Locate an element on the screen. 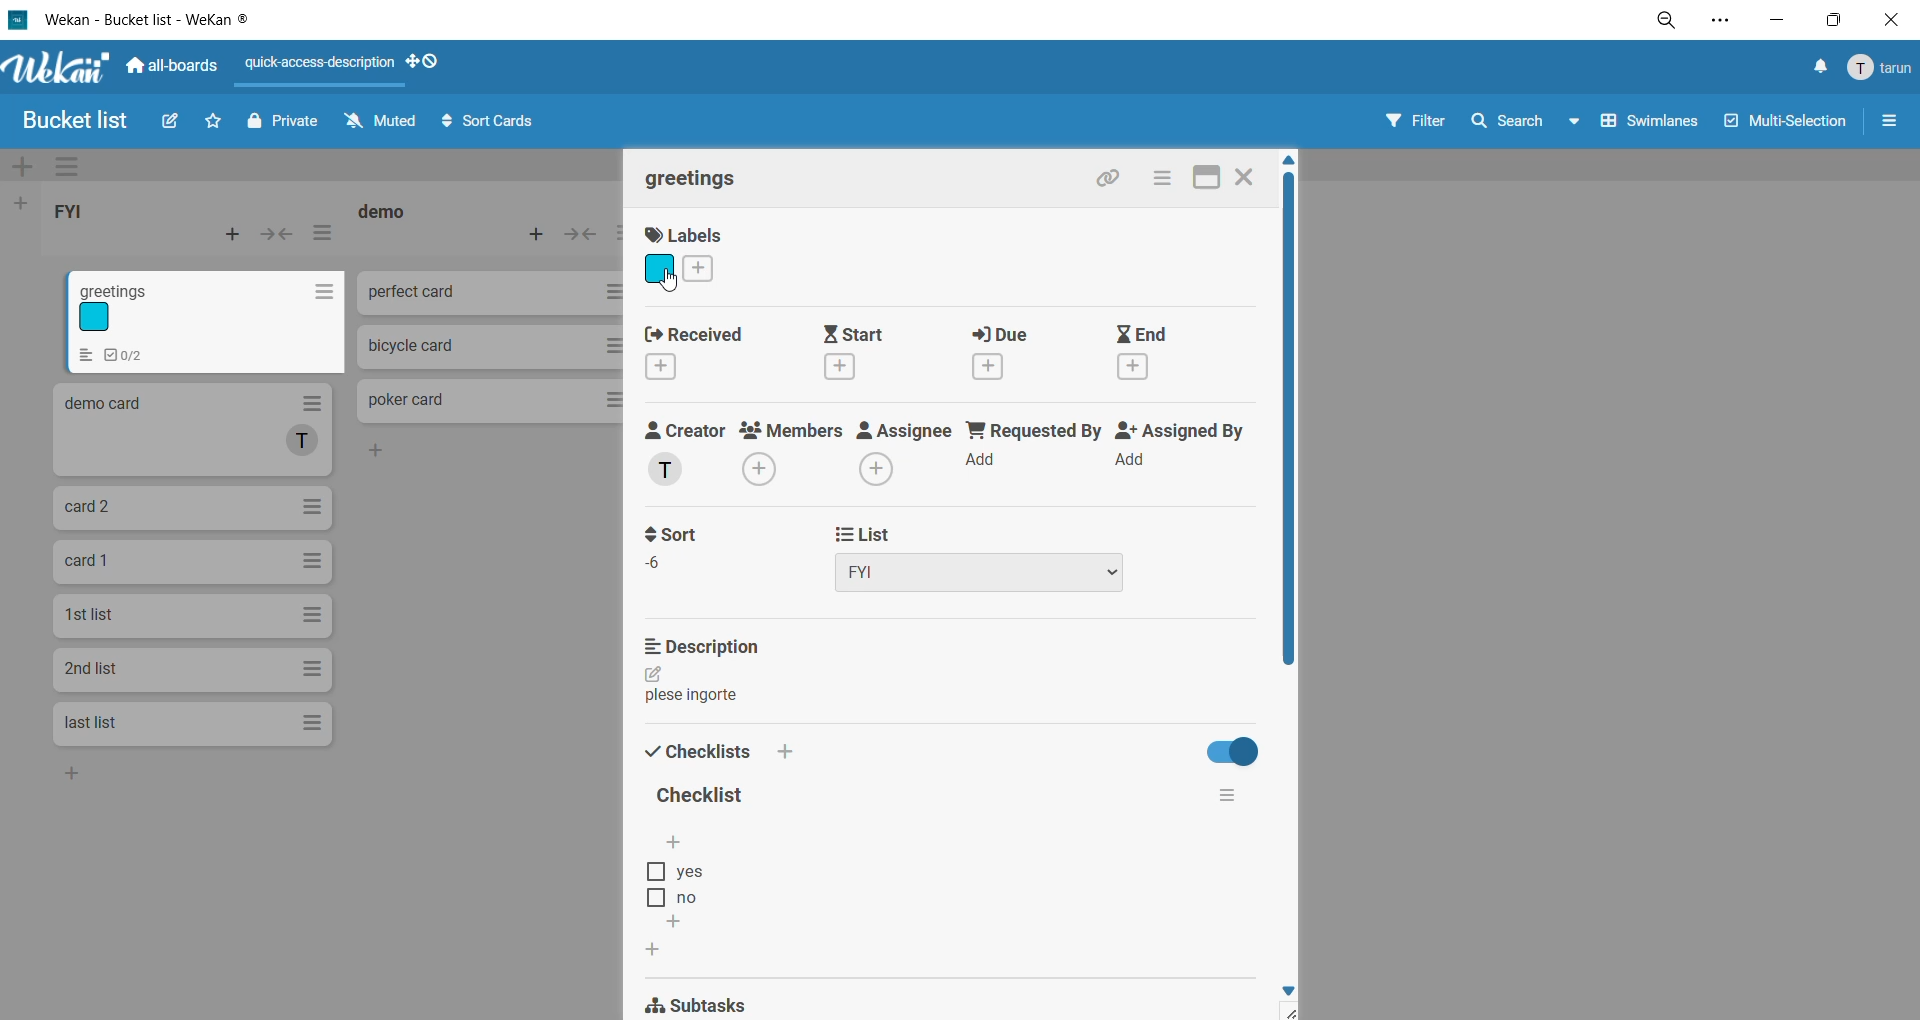 Image resolution: width=1920 pixels, height=1020 pixels. end is located at coordinates (1159, 349).